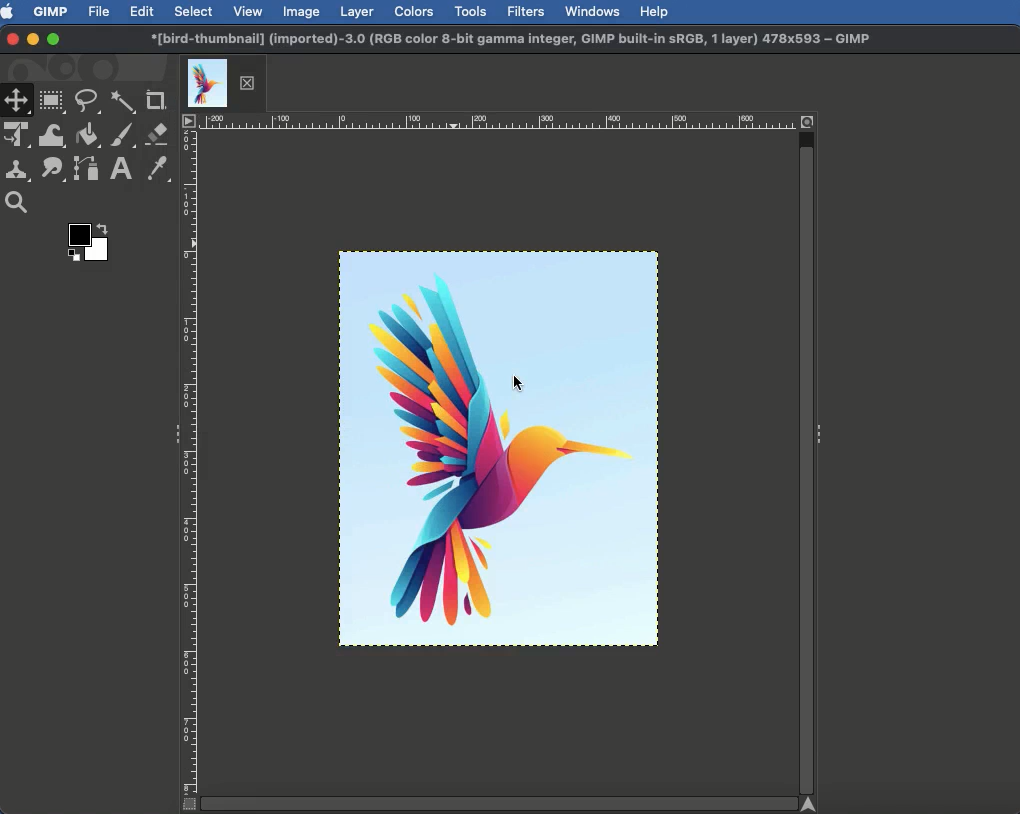 The width and height of the screenshot is (1020, 814). I want to click on Window, so click(595, 10).